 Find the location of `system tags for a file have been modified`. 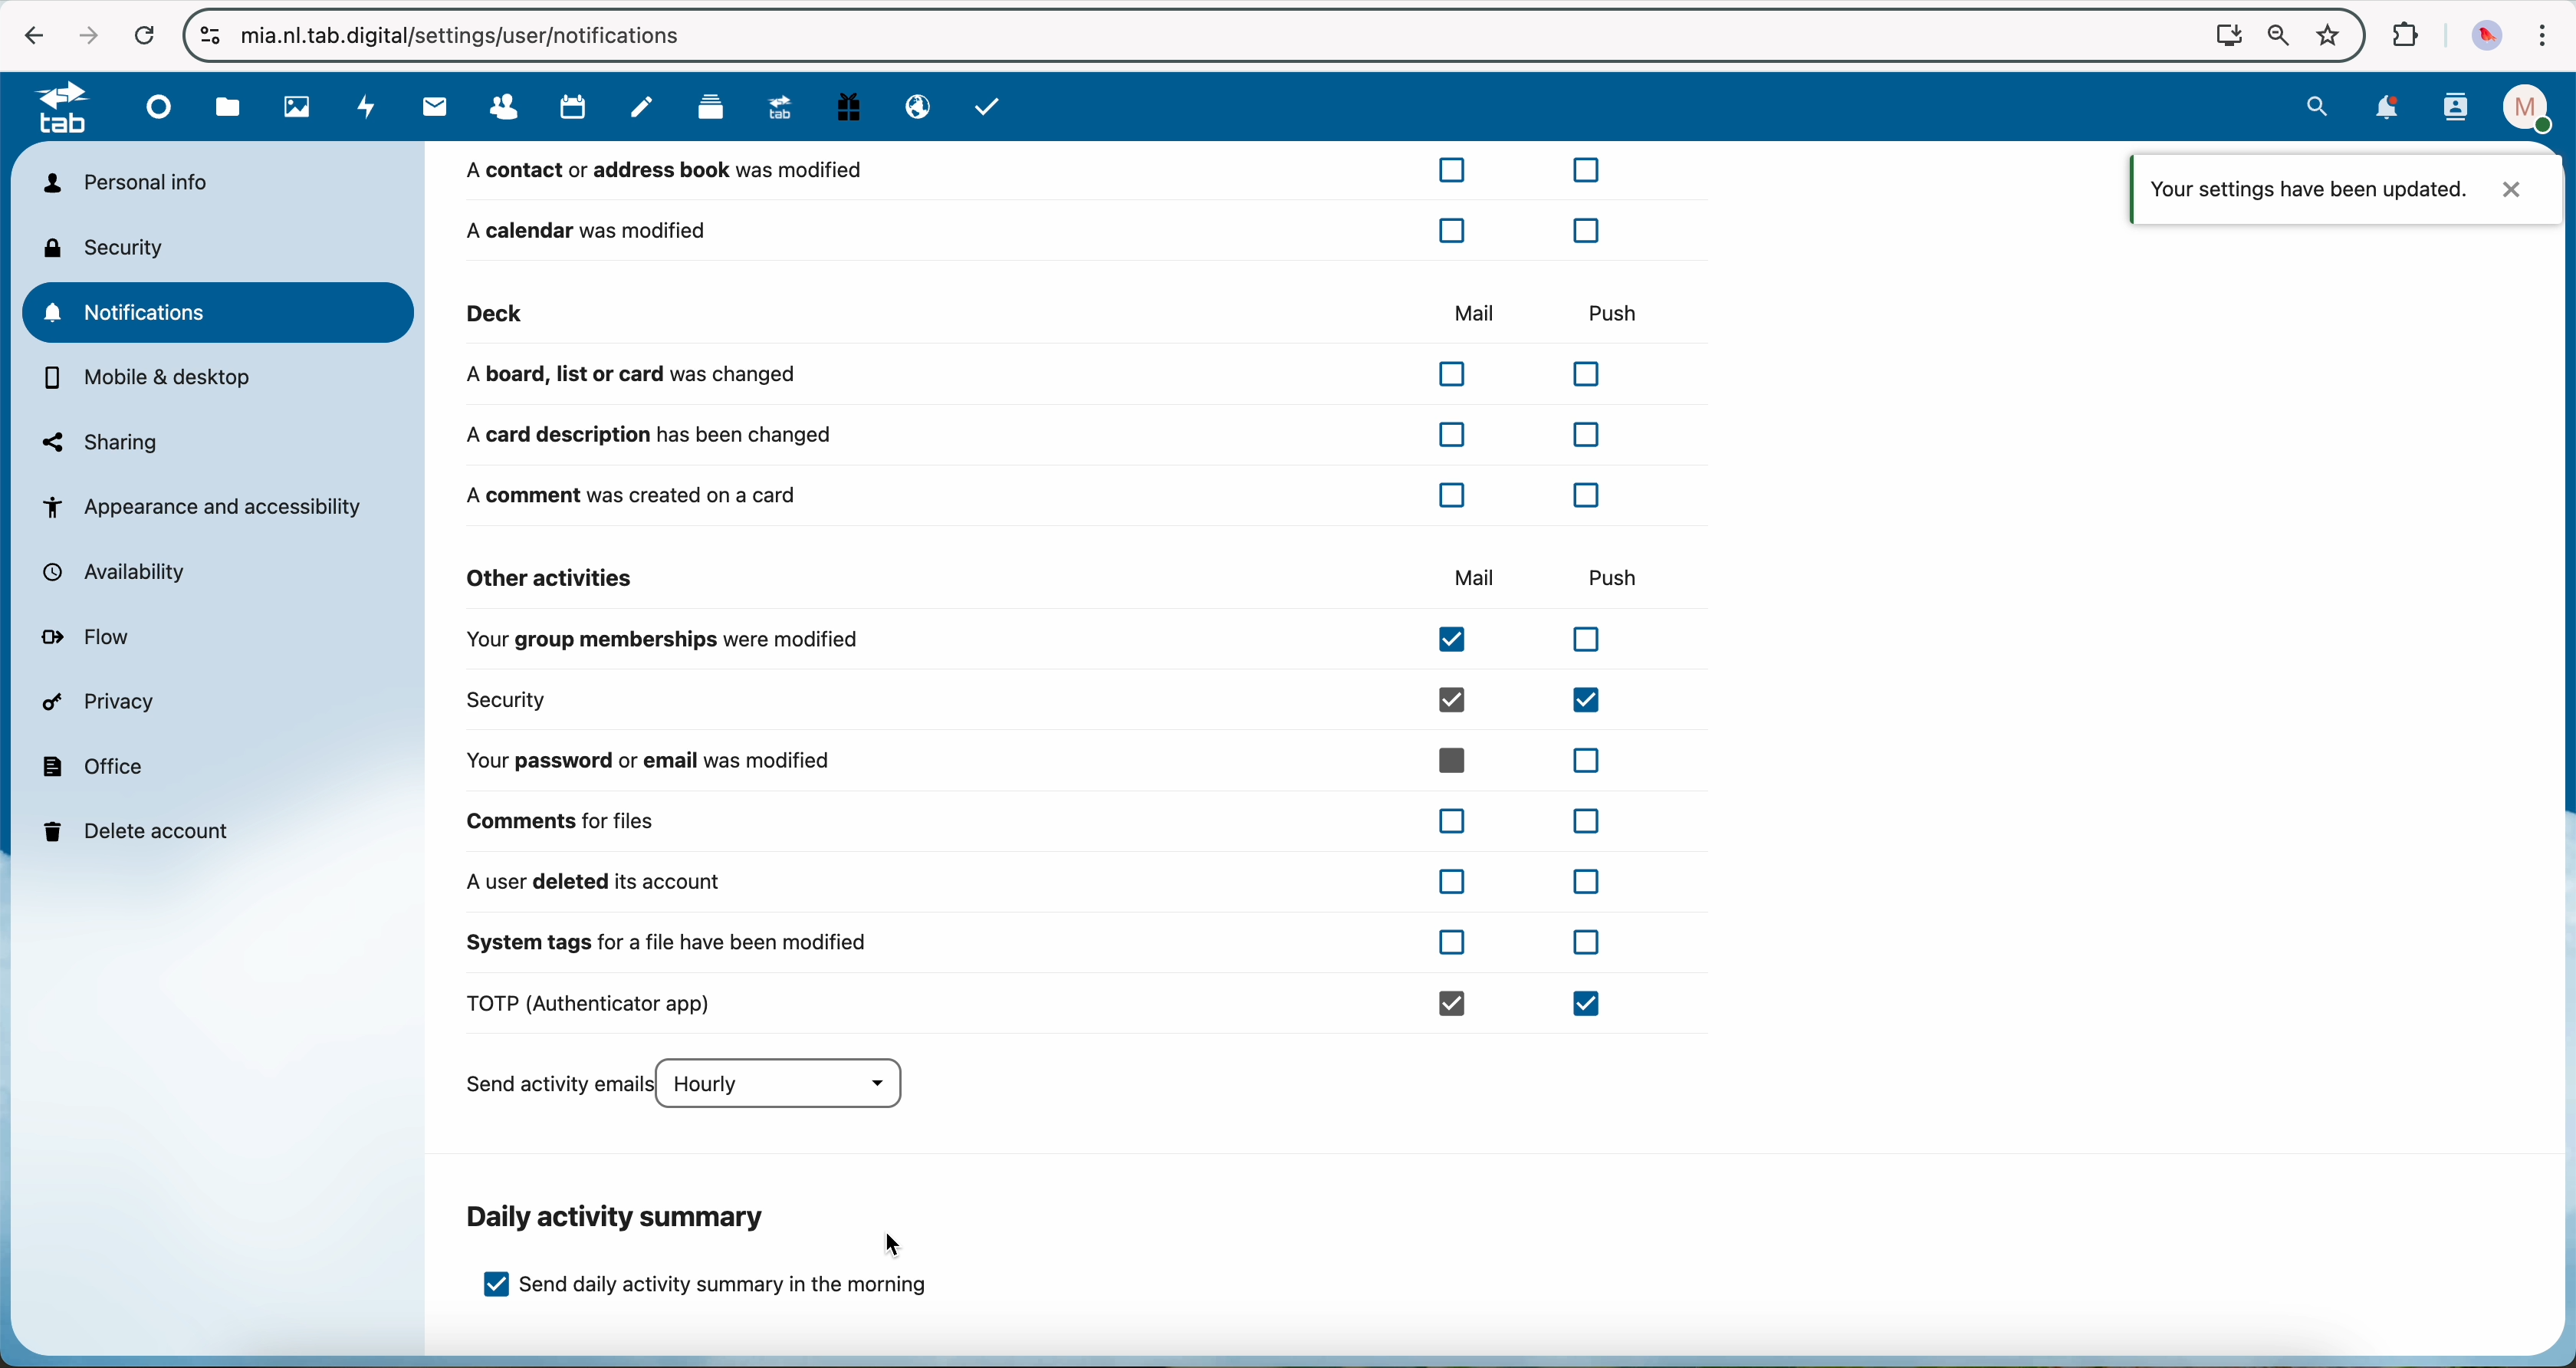

system tags for a file have been modified is located at coordinates (1033, 951).